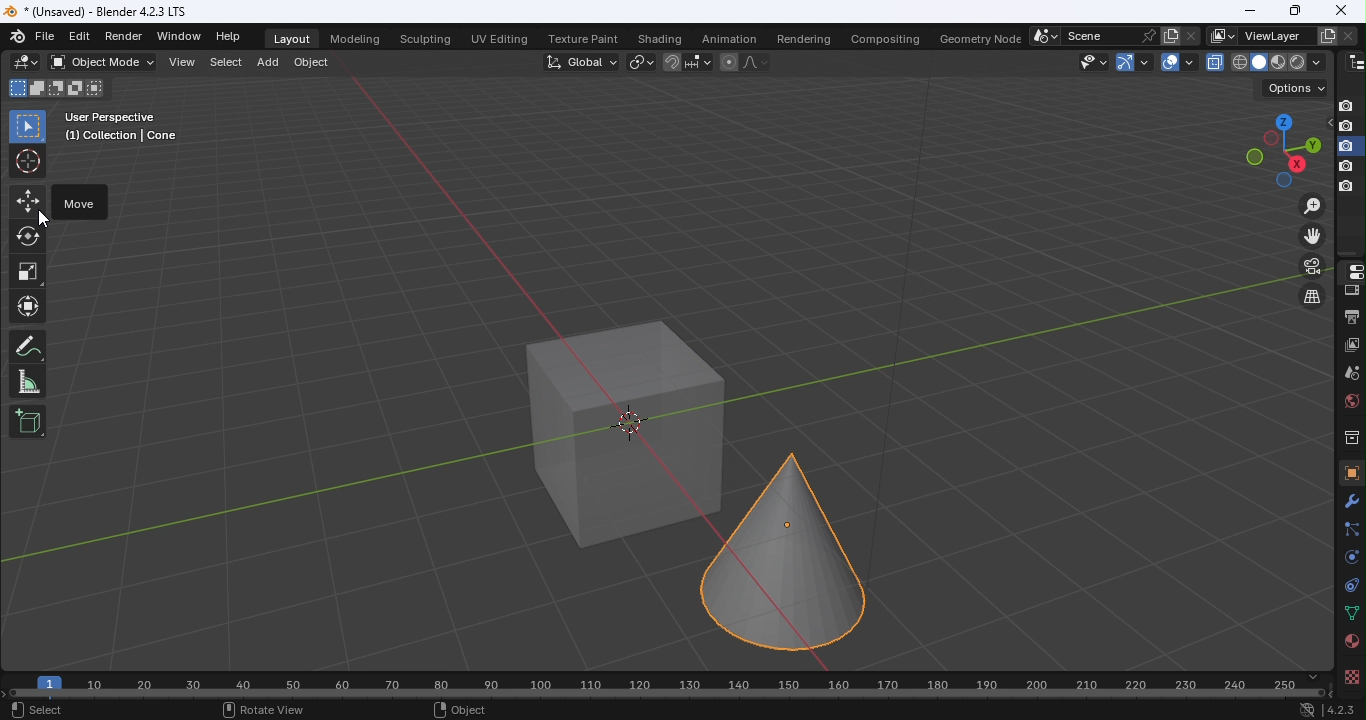  I want to click on Layout, so click(293, 39).